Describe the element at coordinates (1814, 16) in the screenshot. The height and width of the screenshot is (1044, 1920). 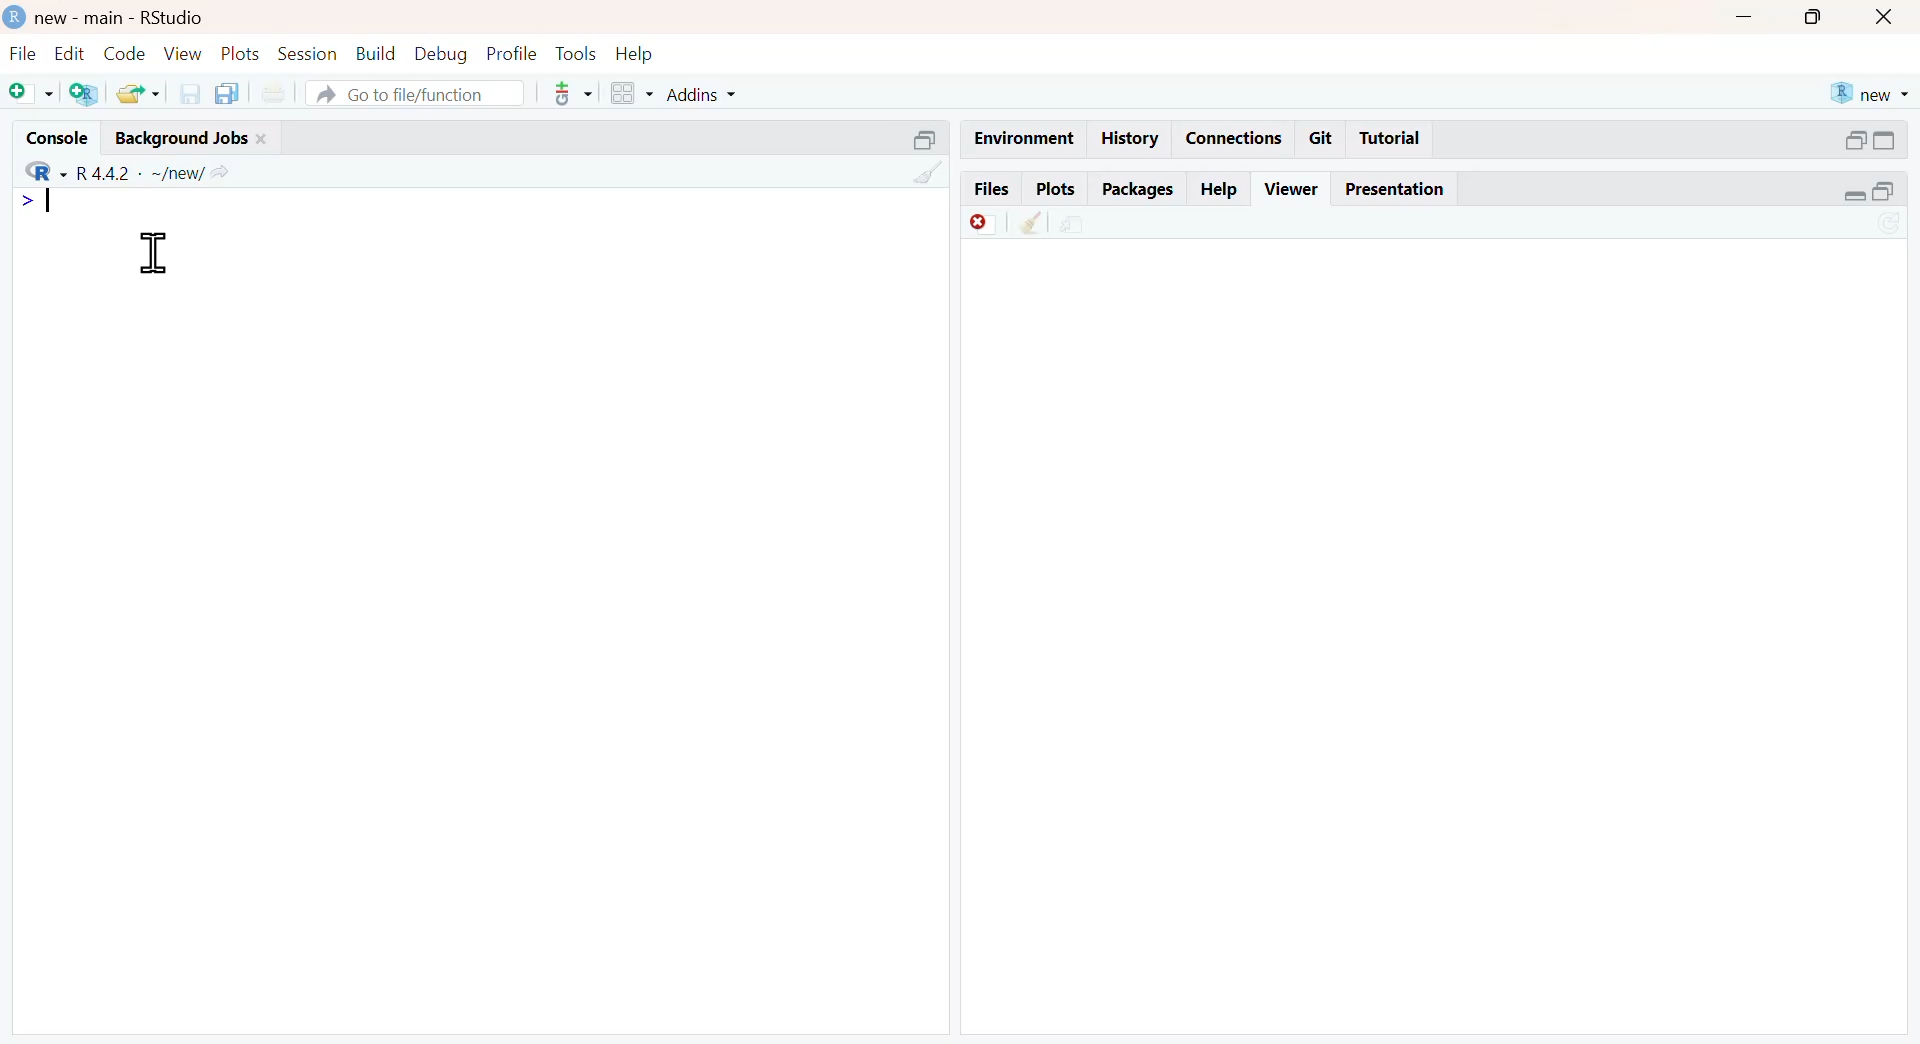
I see `maximise` at that location.